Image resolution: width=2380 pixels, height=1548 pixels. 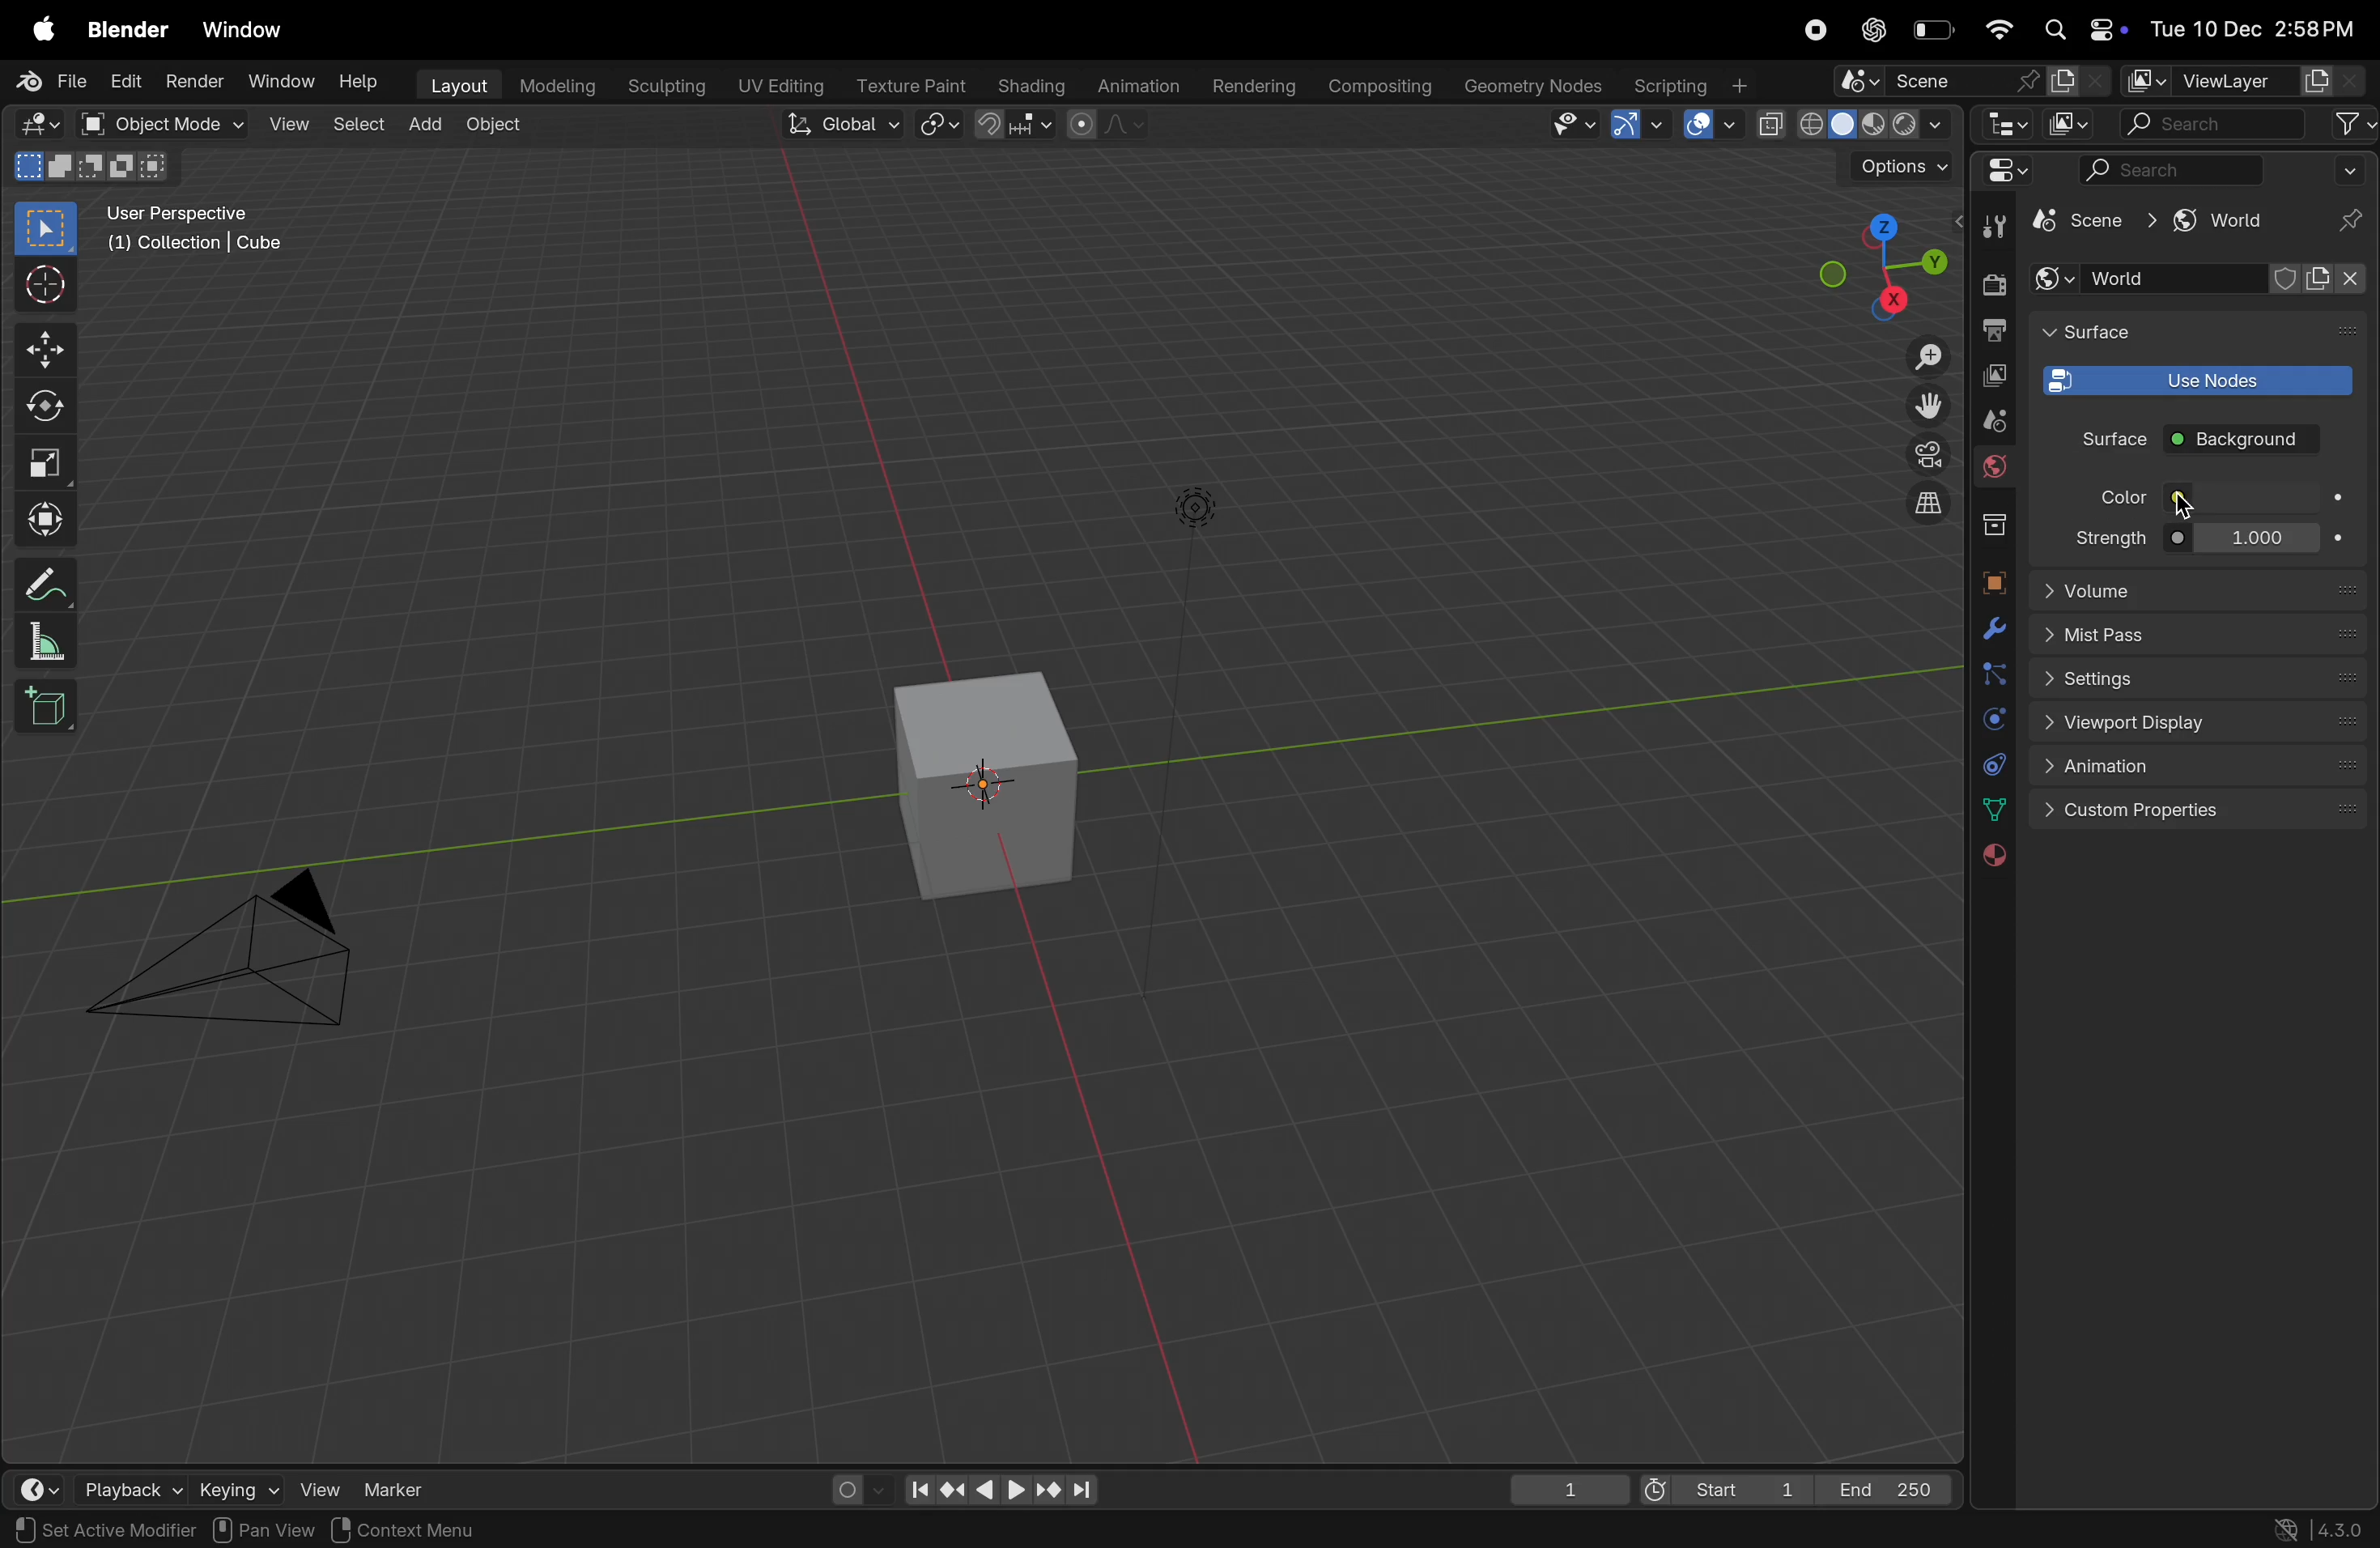 I want to click on cursor, so click(x=47, y=283).